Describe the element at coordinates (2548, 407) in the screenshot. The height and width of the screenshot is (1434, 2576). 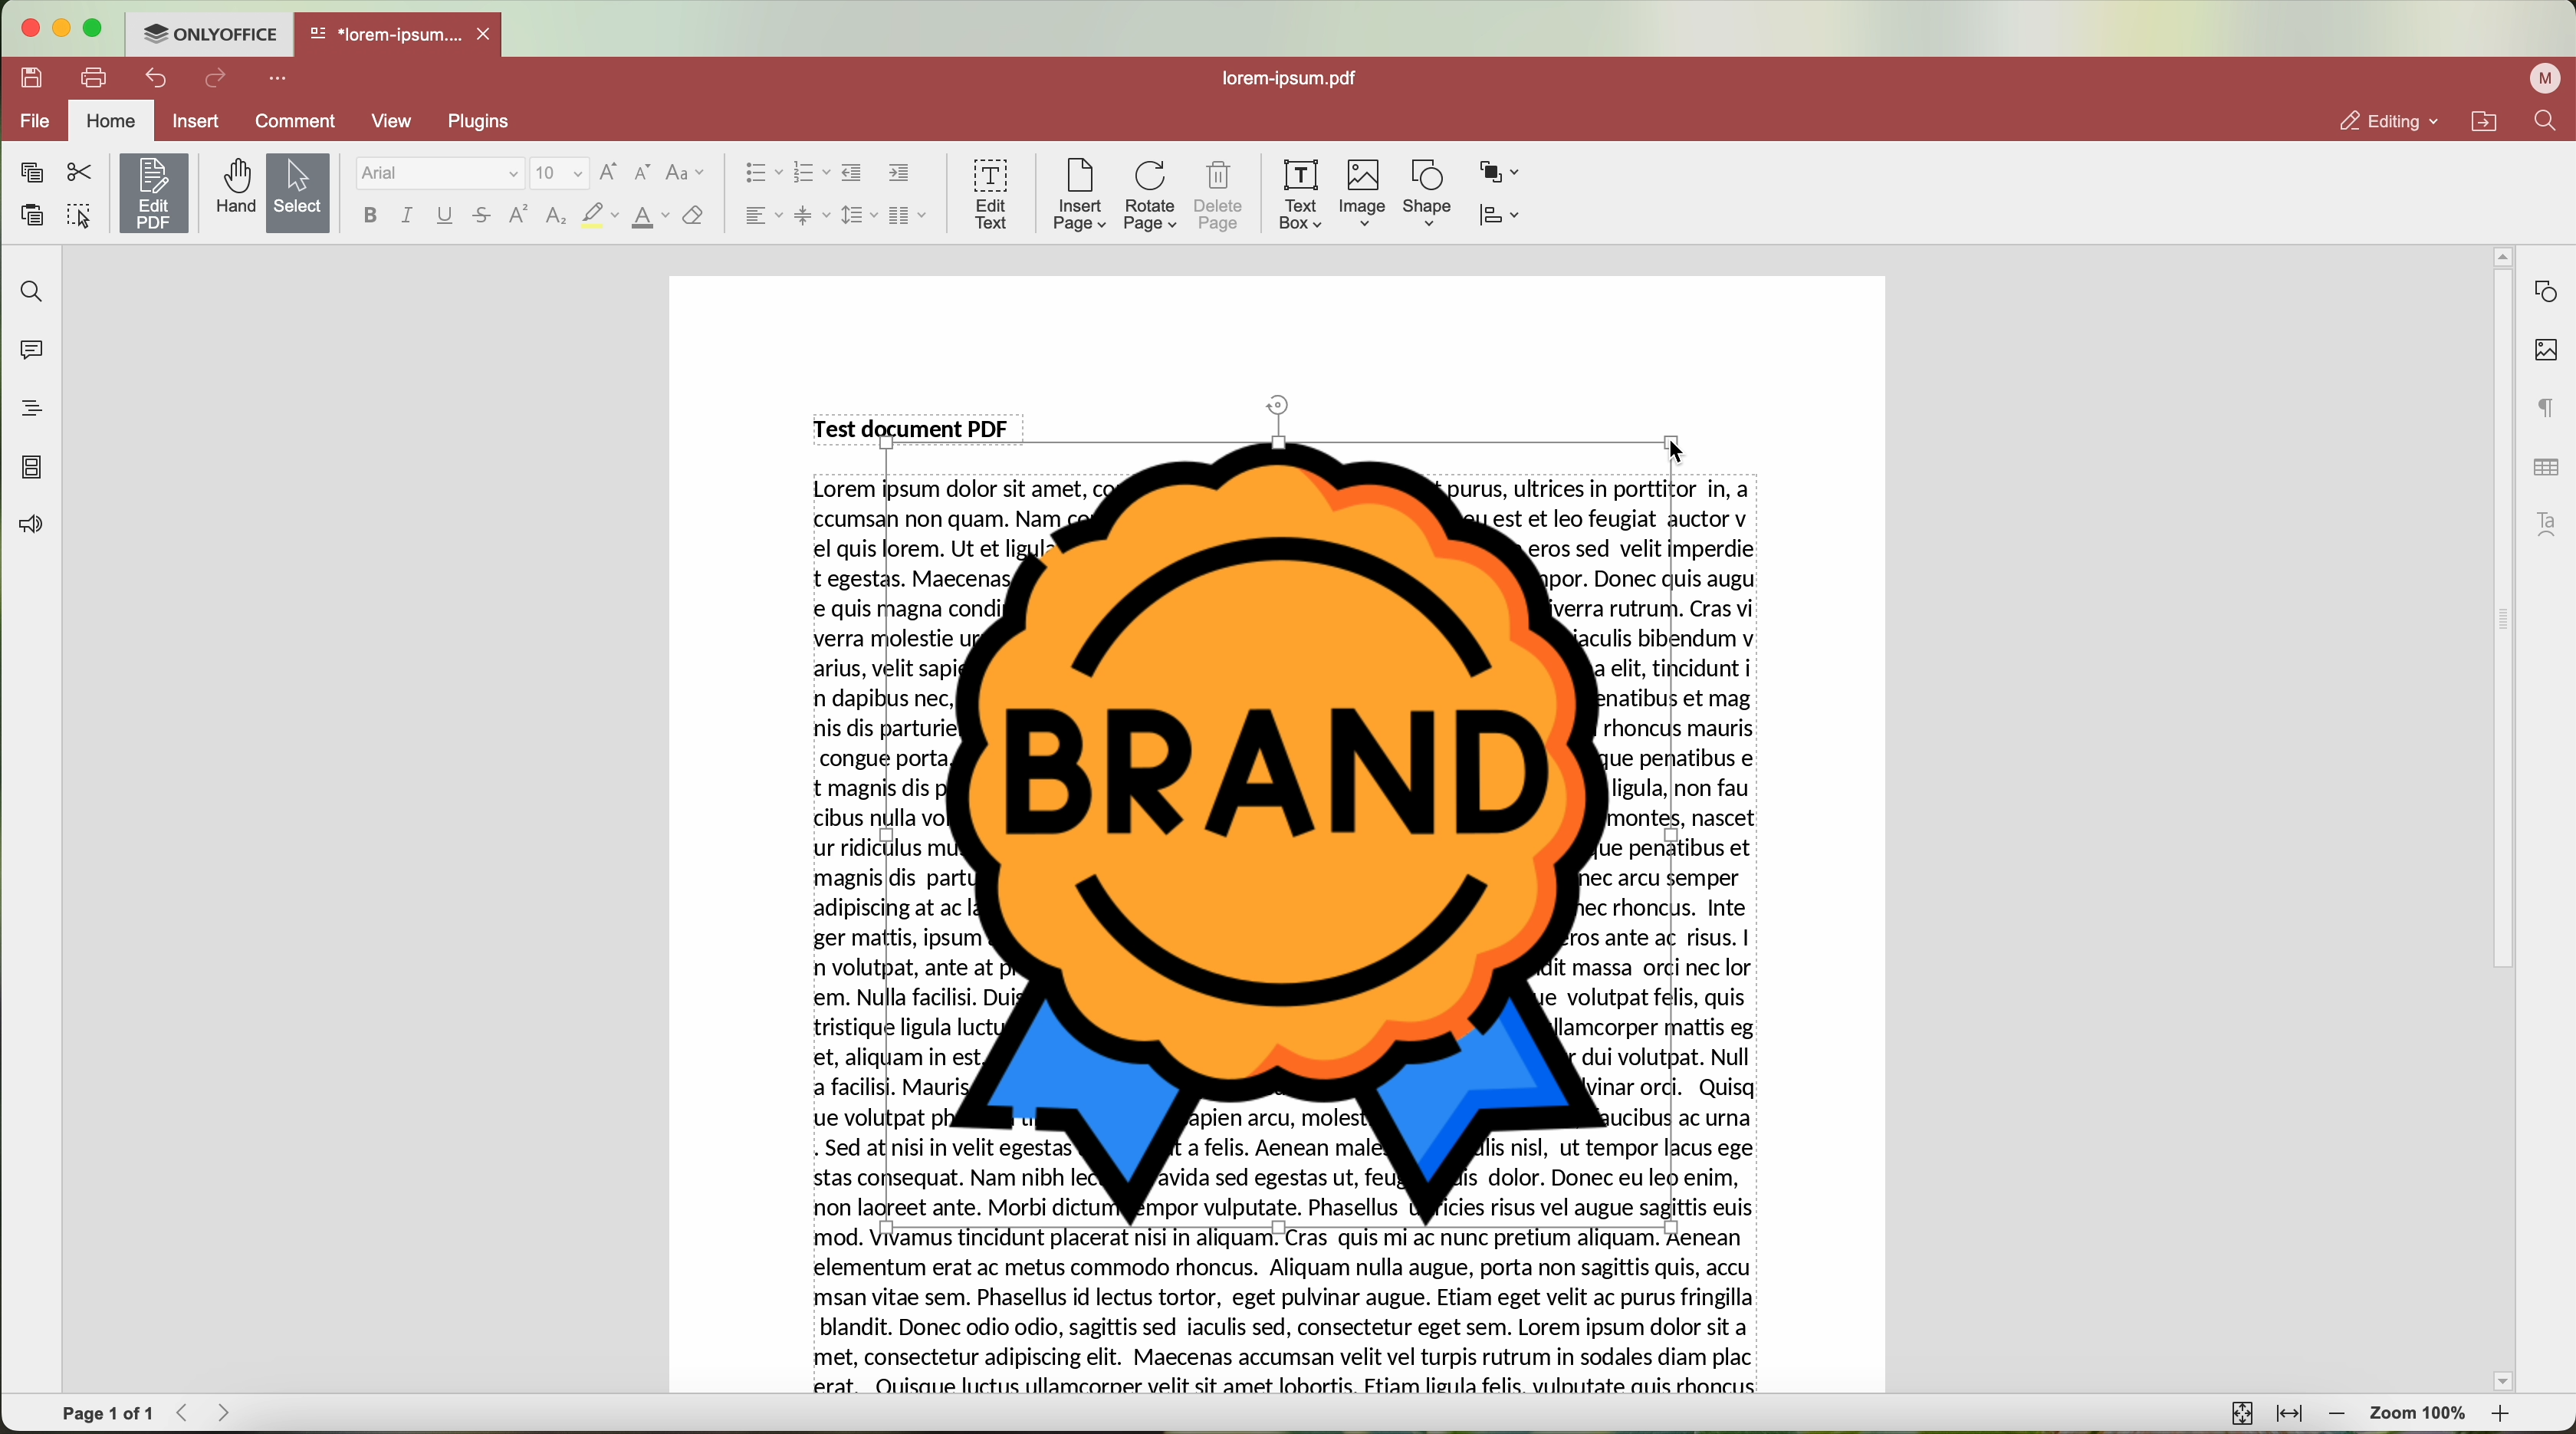
I see `paragraph settings` at that location.